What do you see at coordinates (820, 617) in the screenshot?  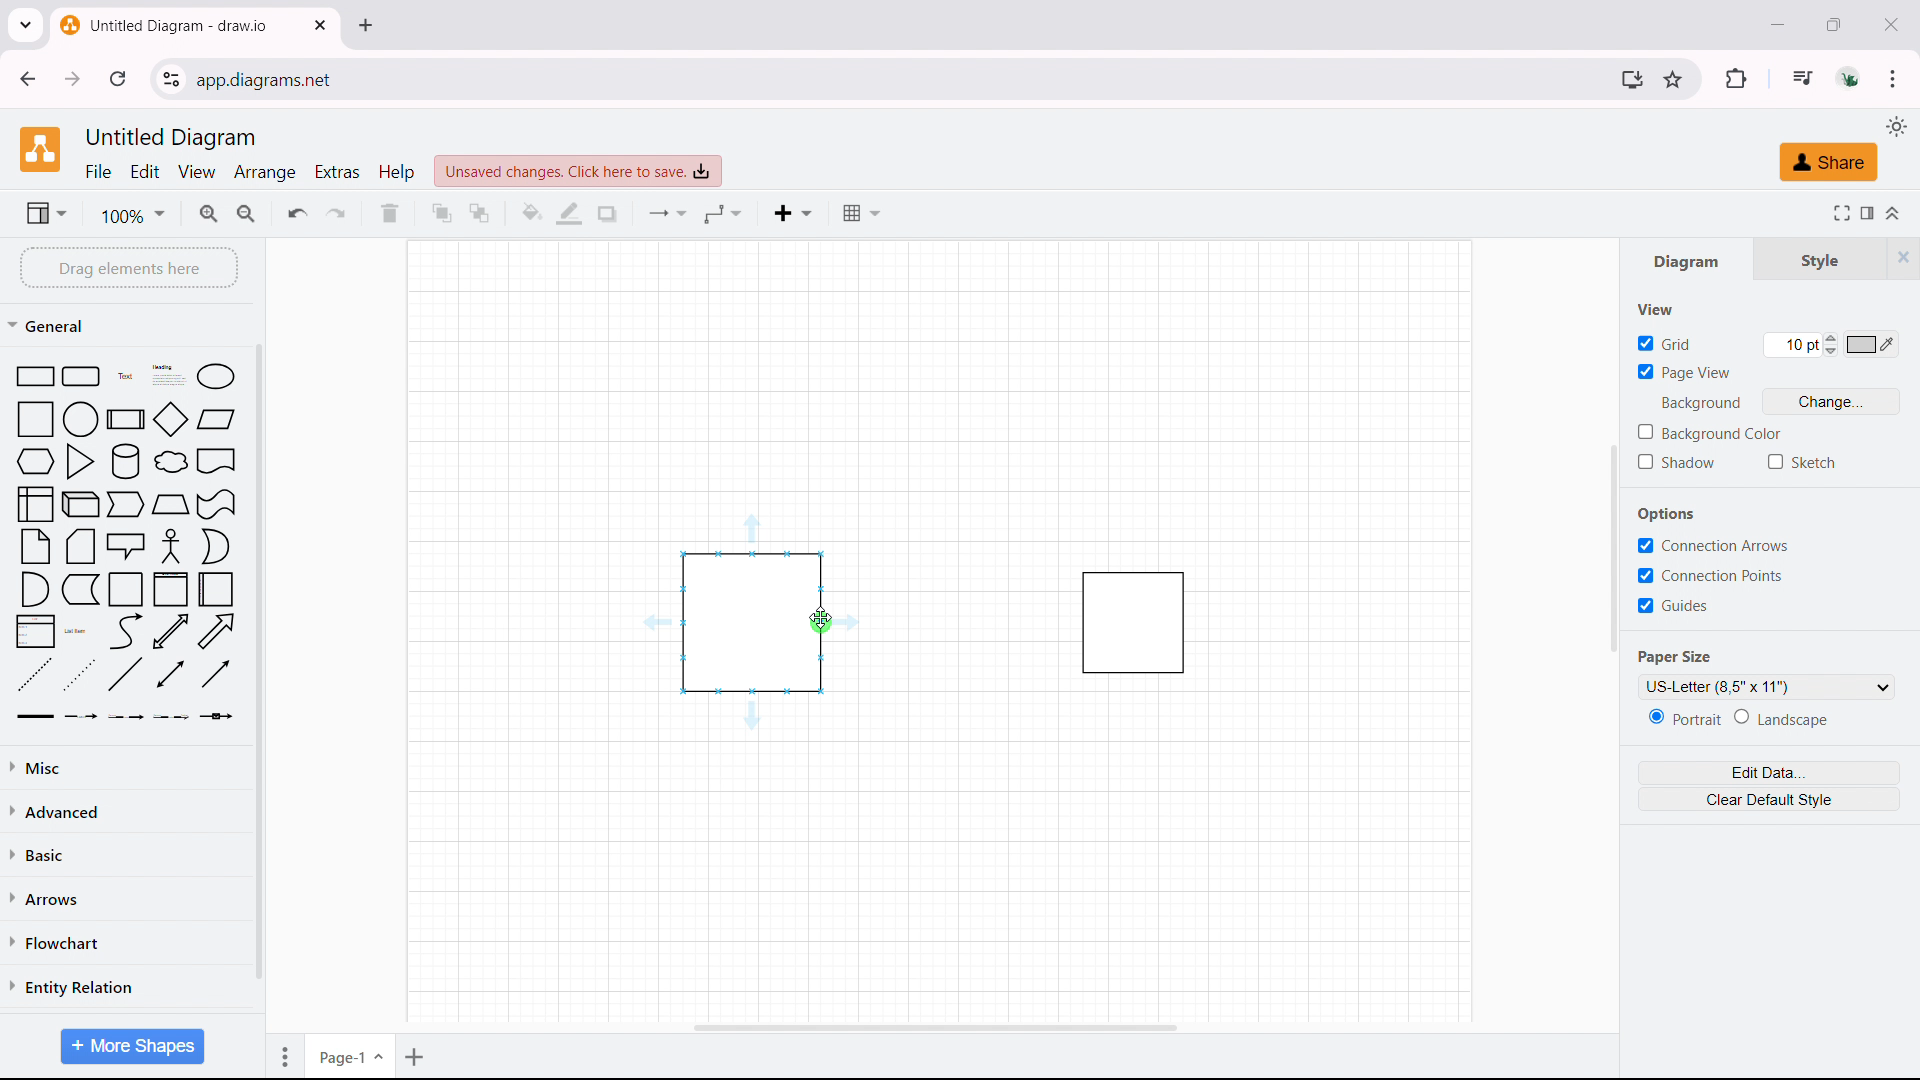 I see `cursor` at bounding box center [820, 617].